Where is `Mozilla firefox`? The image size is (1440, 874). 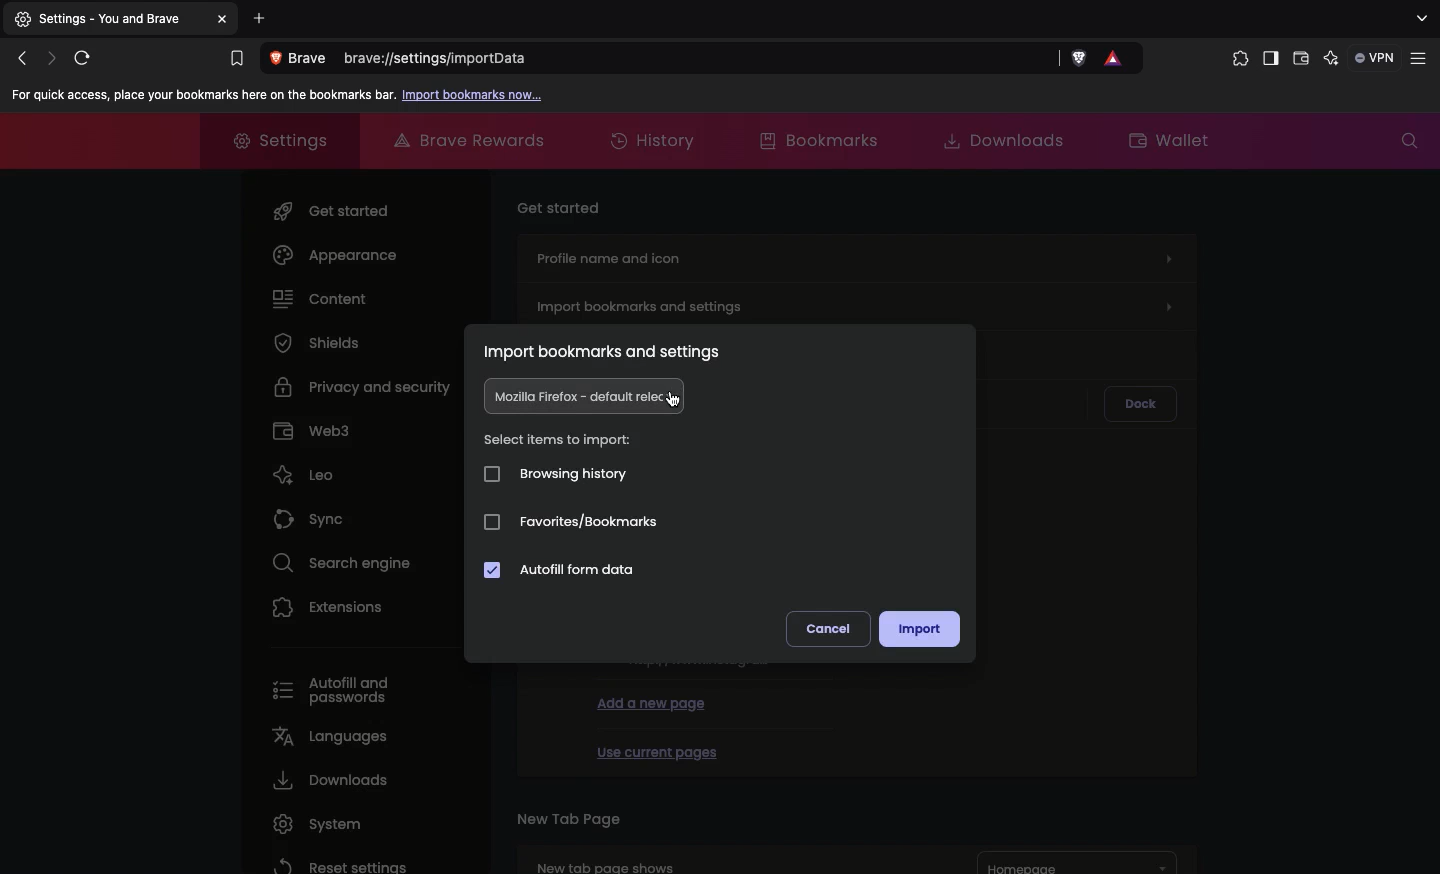 Mozilla firefox is located at coordinates (584, 396).